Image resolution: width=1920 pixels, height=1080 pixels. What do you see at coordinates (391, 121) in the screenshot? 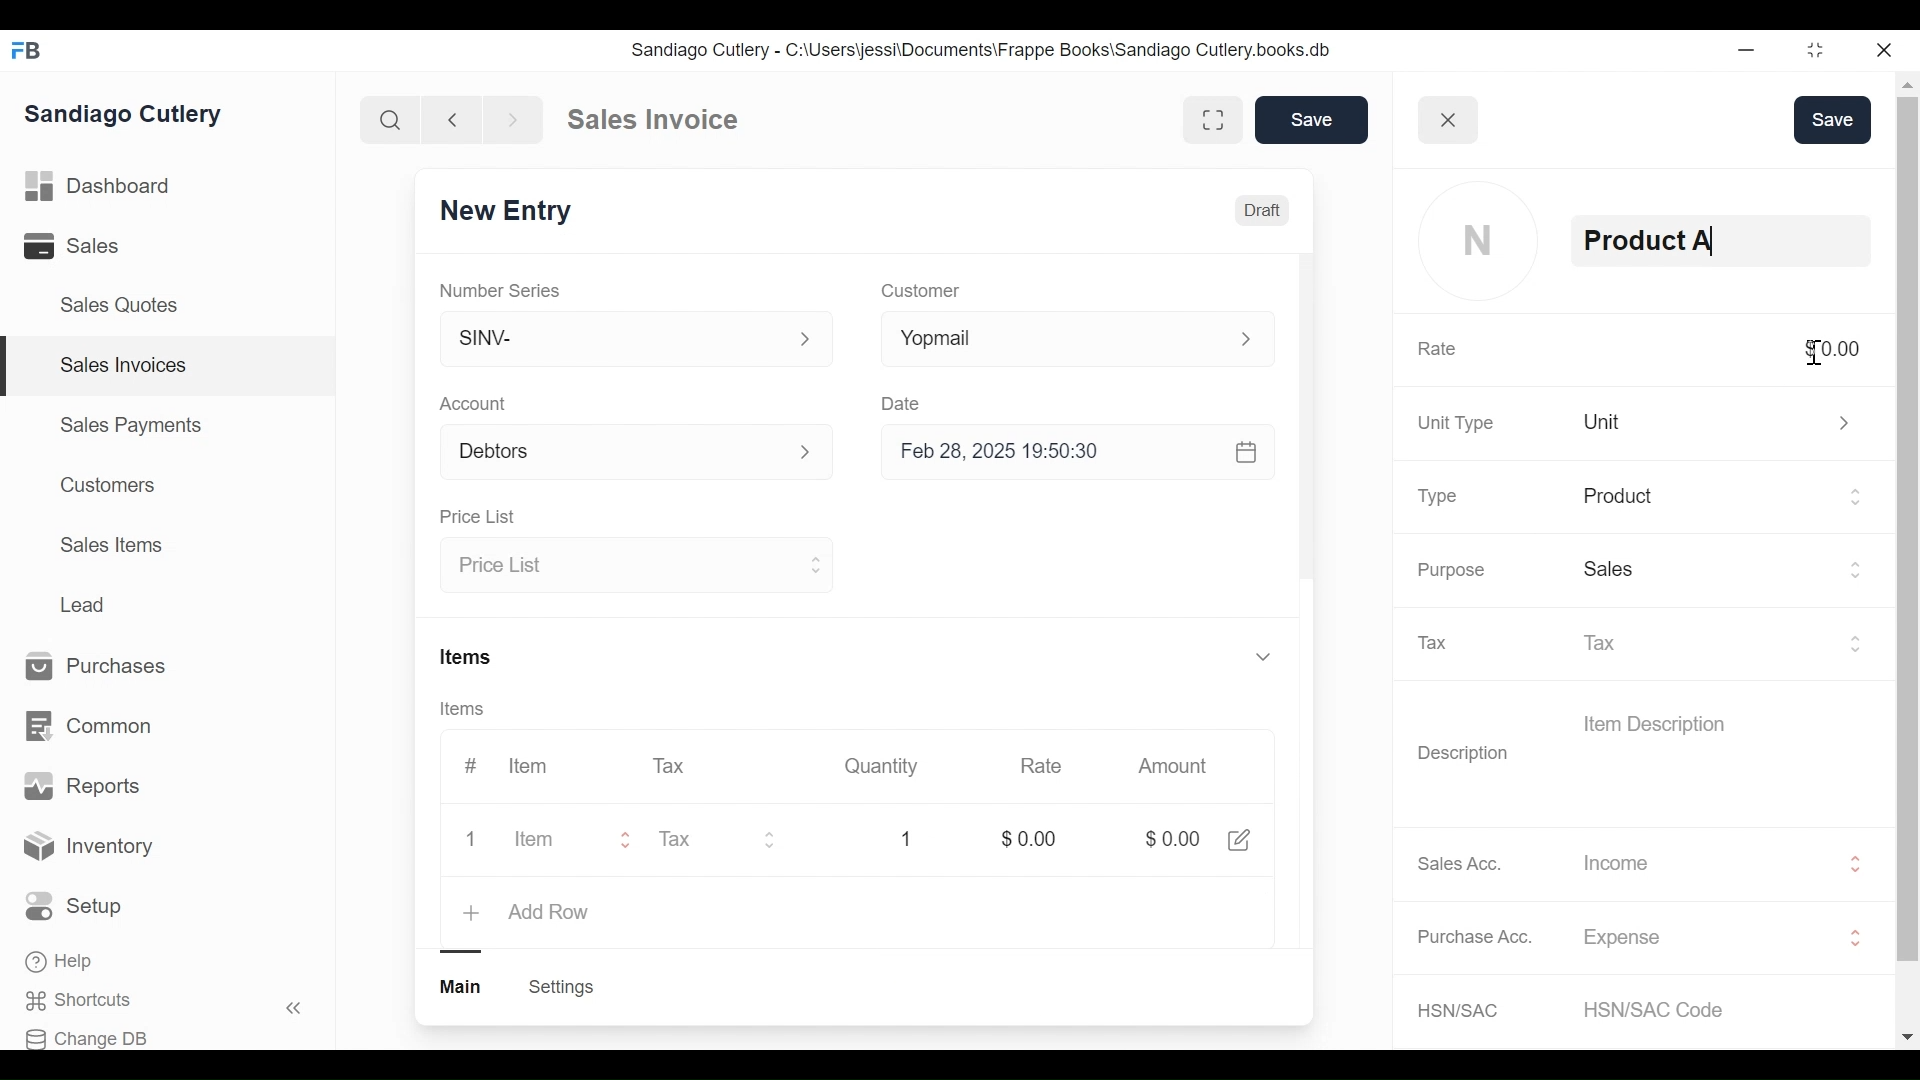
I see `search` at bounding box center [391, 121].